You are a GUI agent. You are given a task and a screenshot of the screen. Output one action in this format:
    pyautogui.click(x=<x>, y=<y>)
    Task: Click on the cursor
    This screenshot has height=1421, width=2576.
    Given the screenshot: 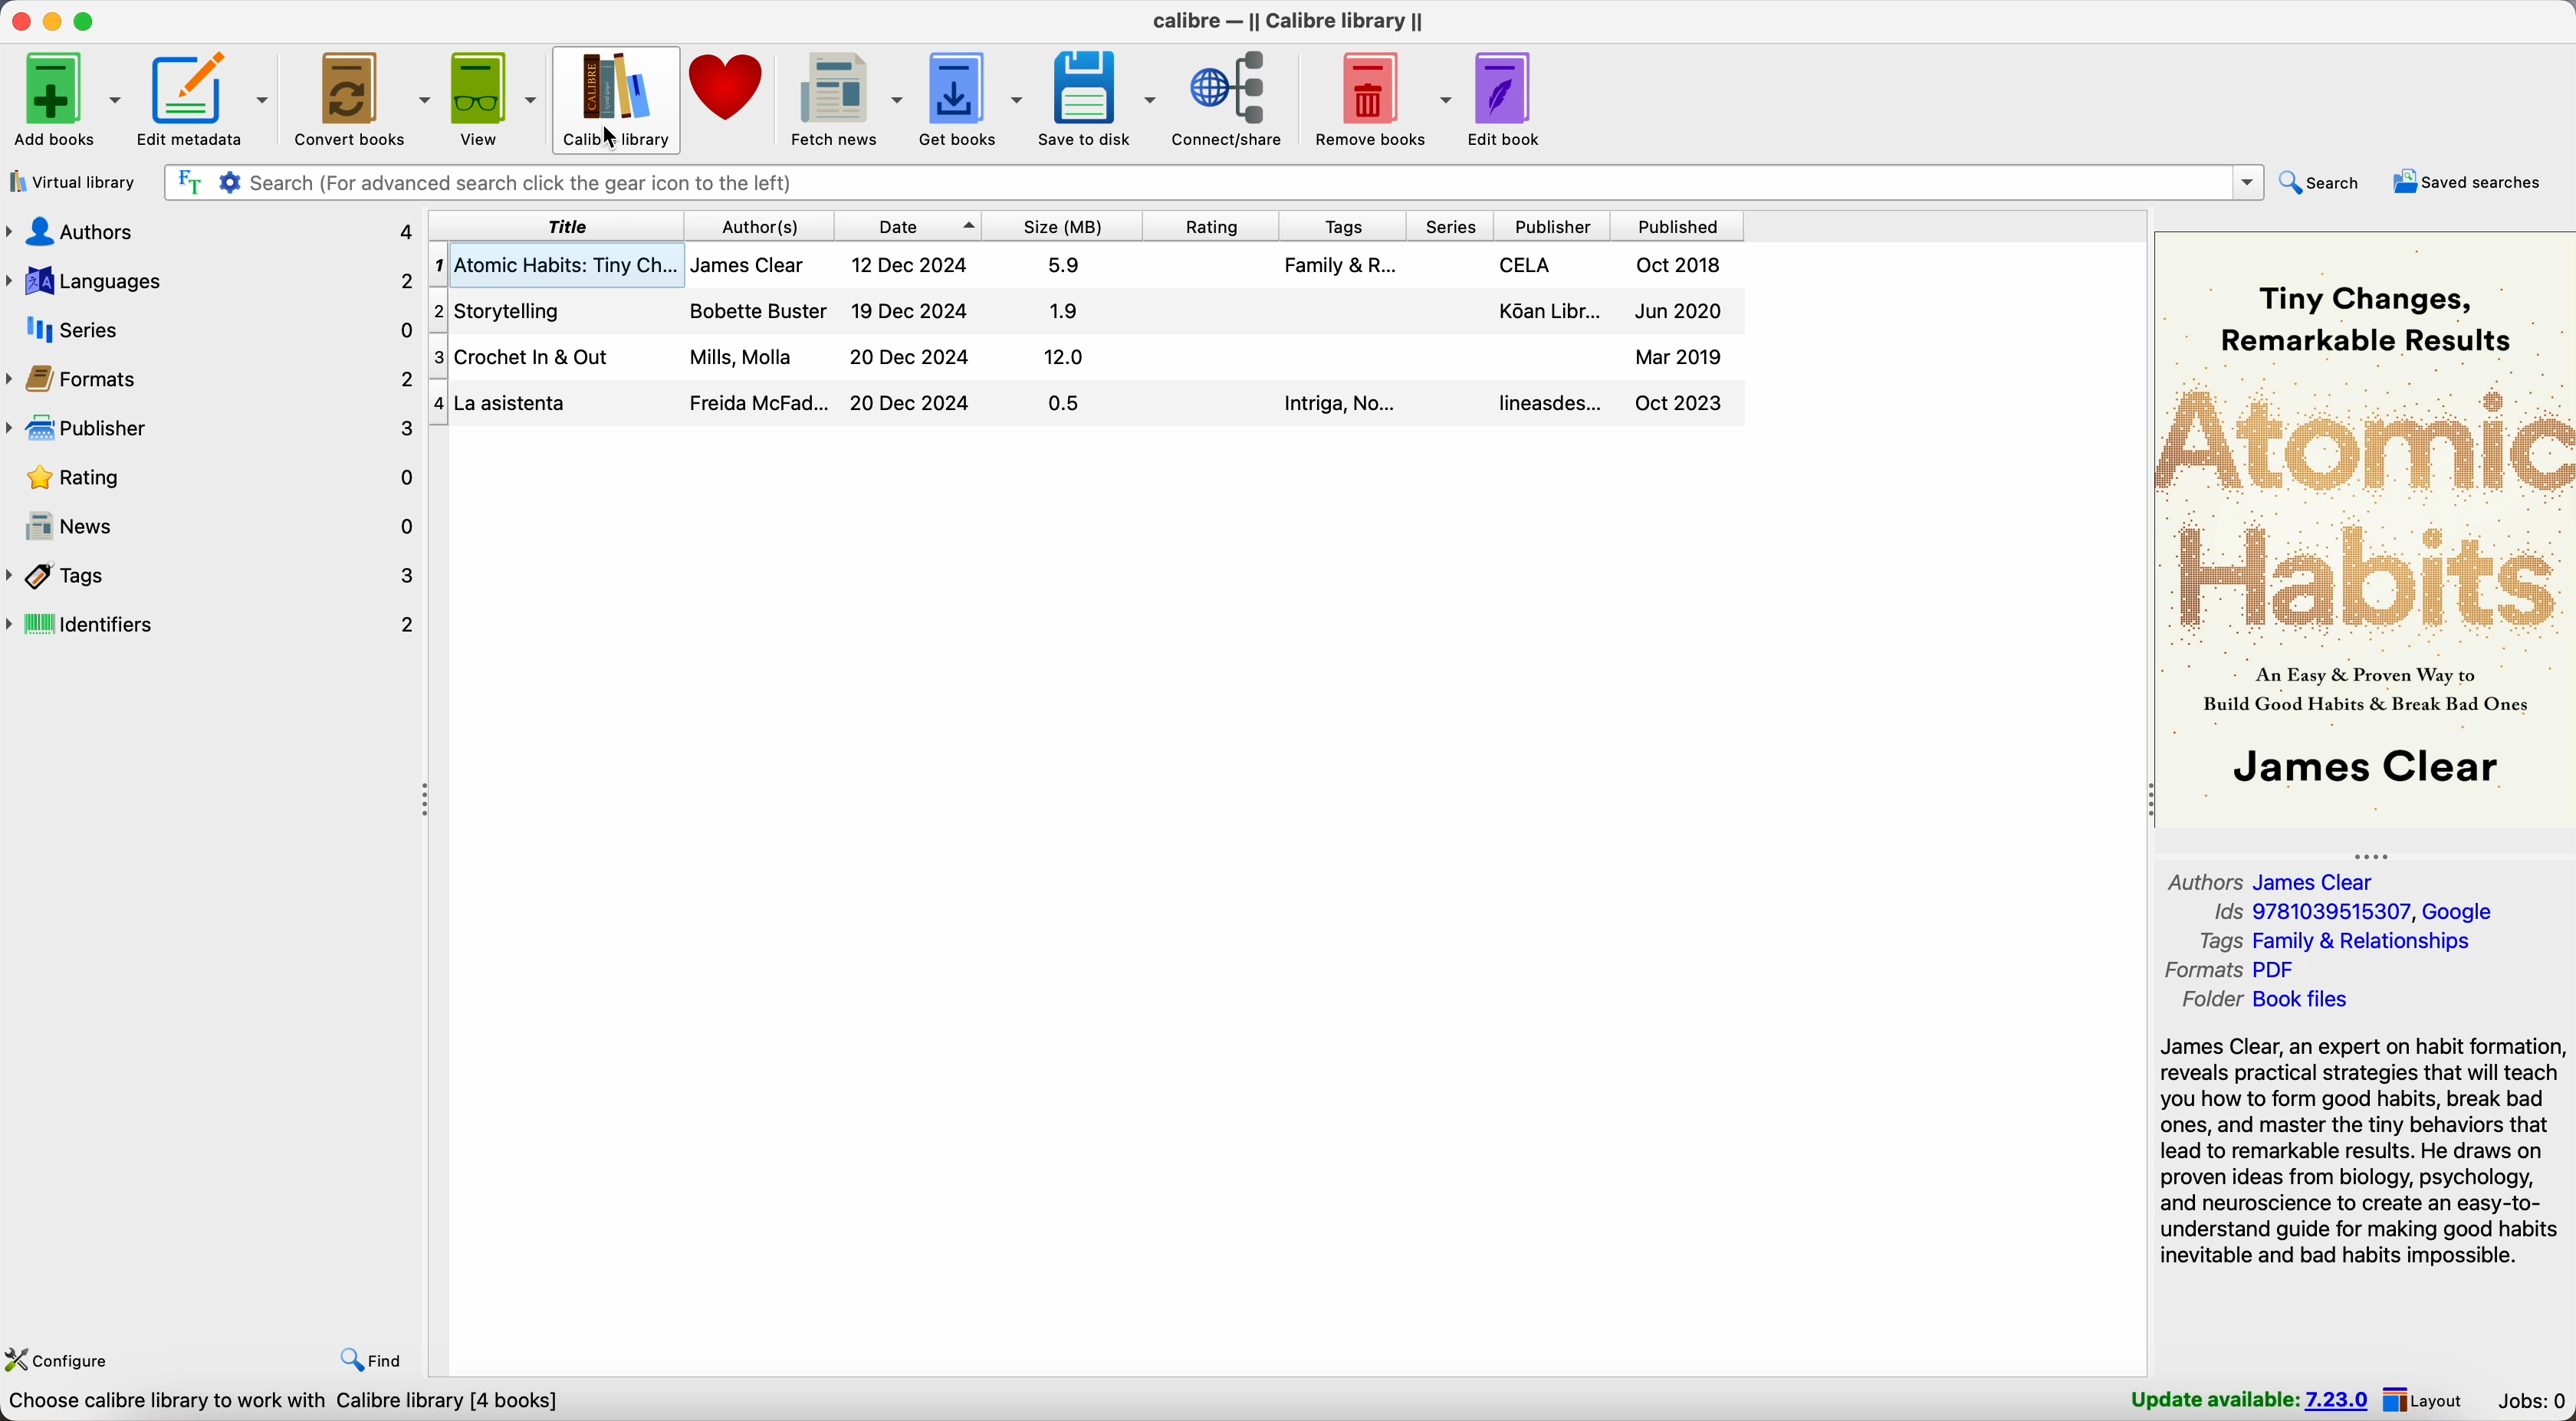 What is the action you would take?
    pyautogui.click(x=613, y=140)
    